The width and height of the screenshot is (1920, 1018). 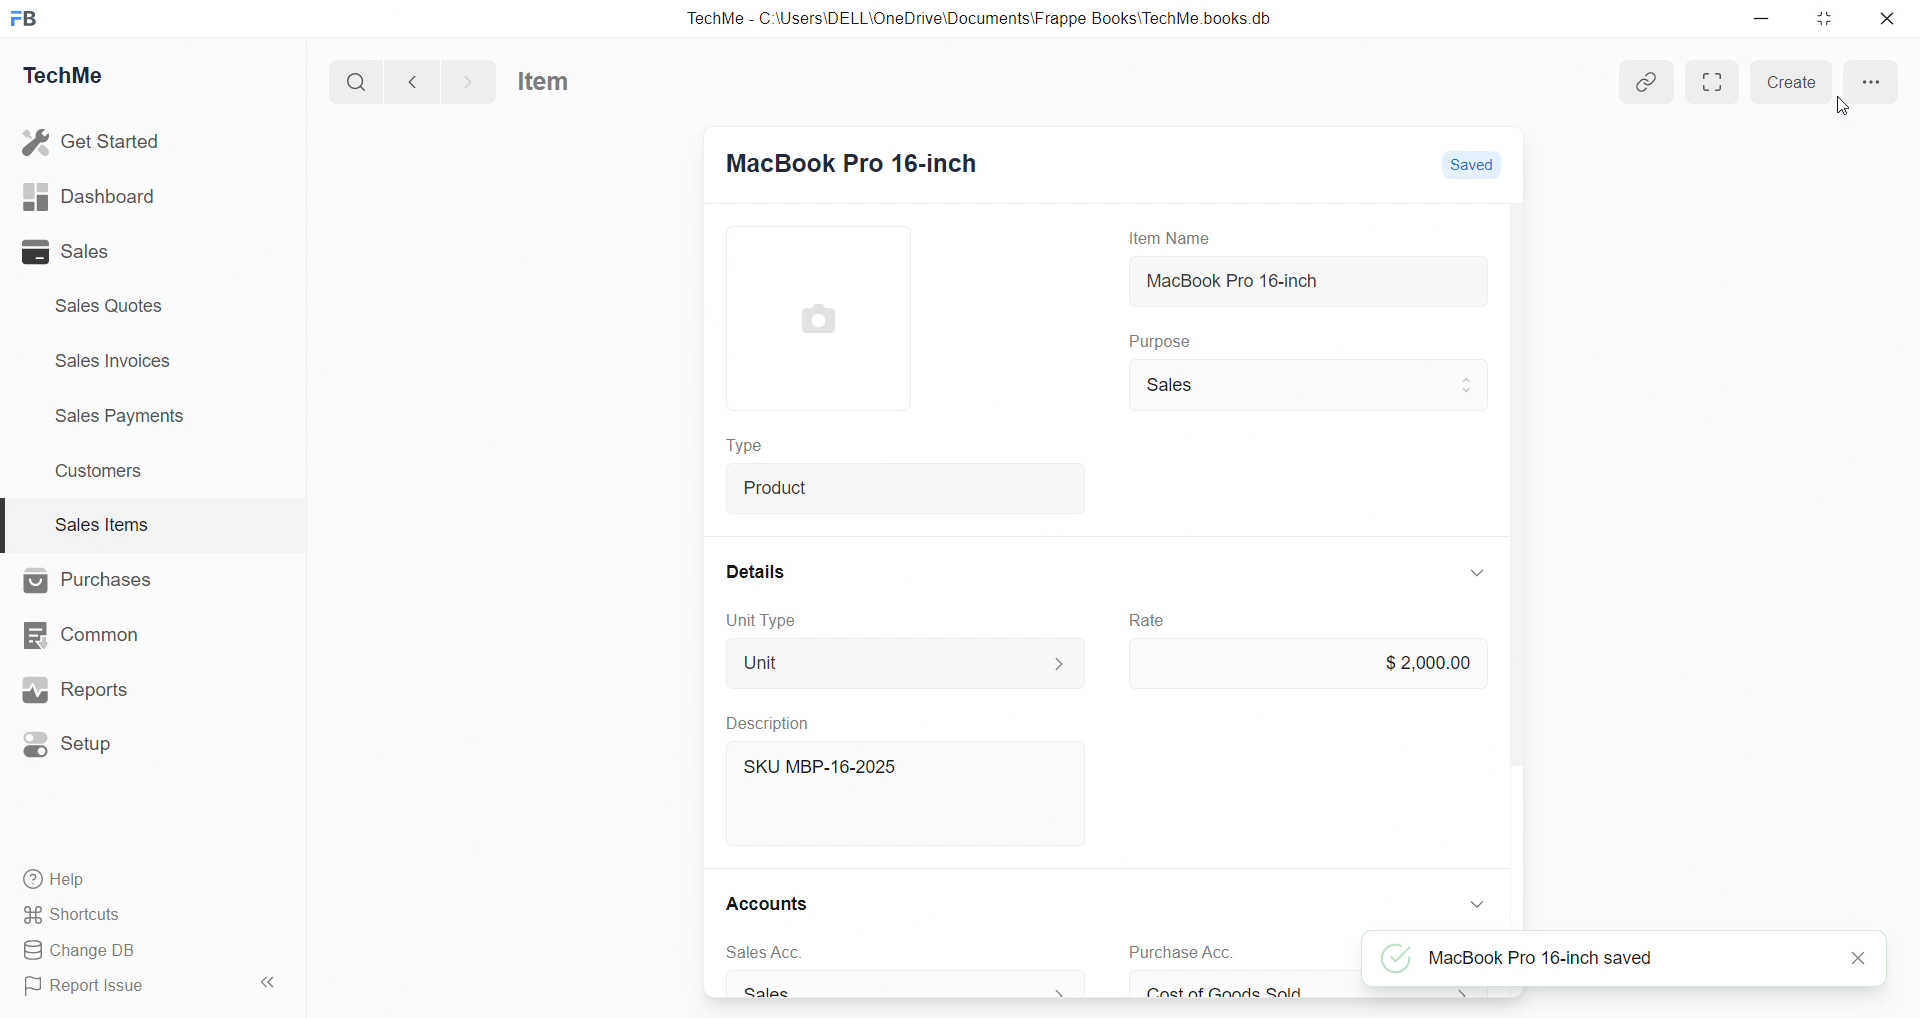 What do you see at coordinates (1713, 83) in the screenshot?
I see `enlarge` at bounding box center [1713, 83].